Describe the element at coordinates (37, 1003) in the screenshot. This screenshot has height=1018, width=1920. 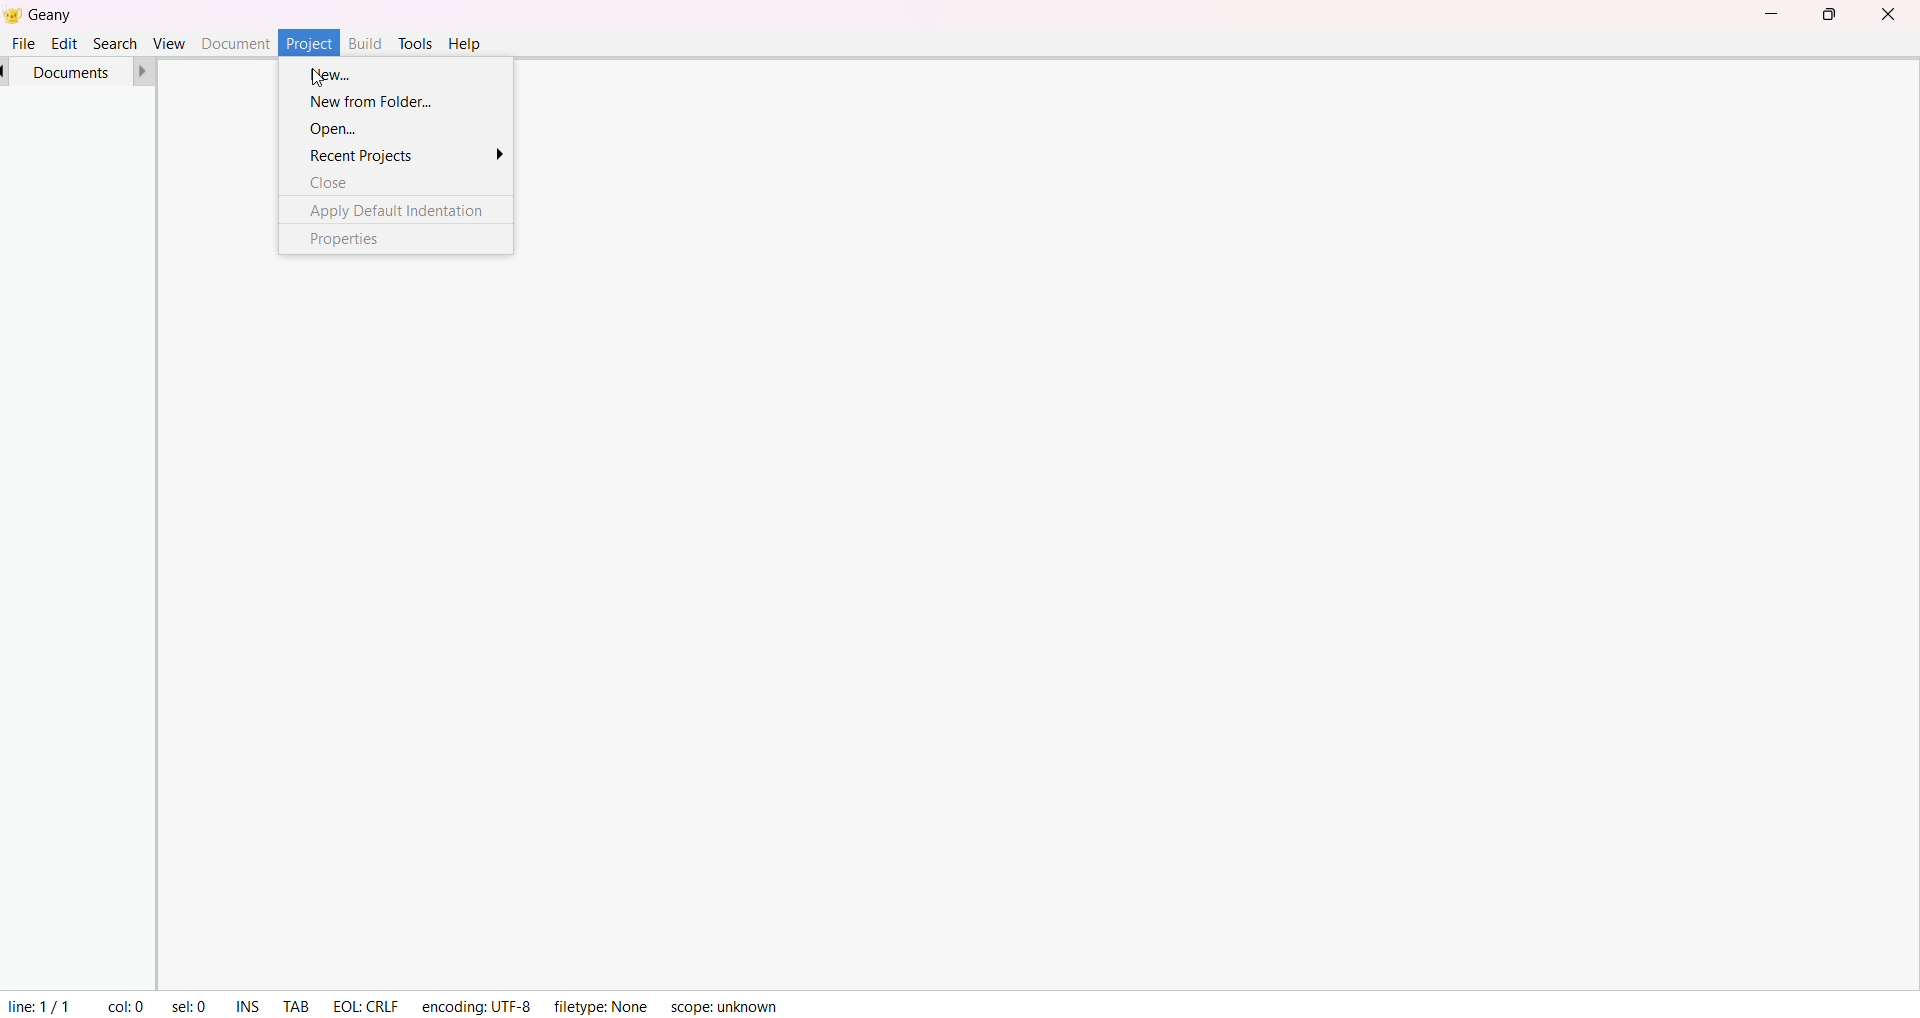
I see `line 1/1` at that location.